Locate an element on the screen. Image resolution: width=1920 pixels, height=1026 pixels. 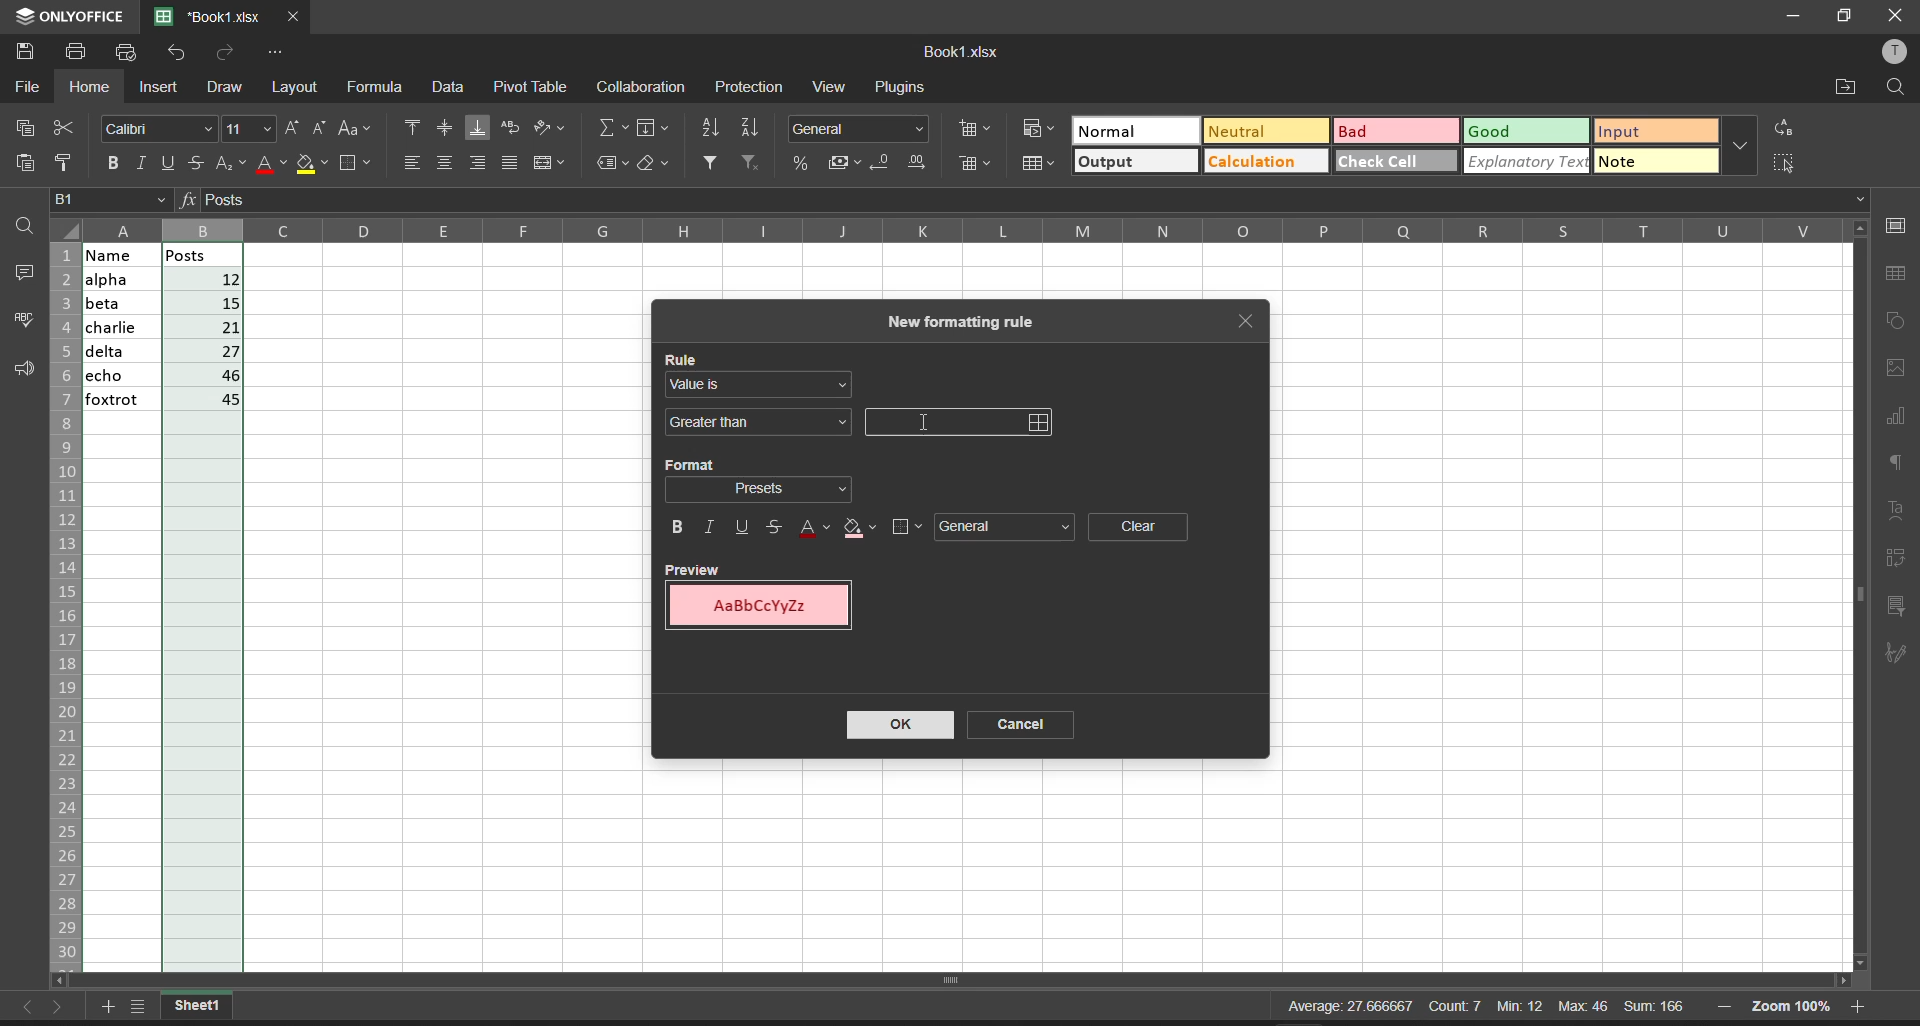
font color is located at coordinates (268, 166).